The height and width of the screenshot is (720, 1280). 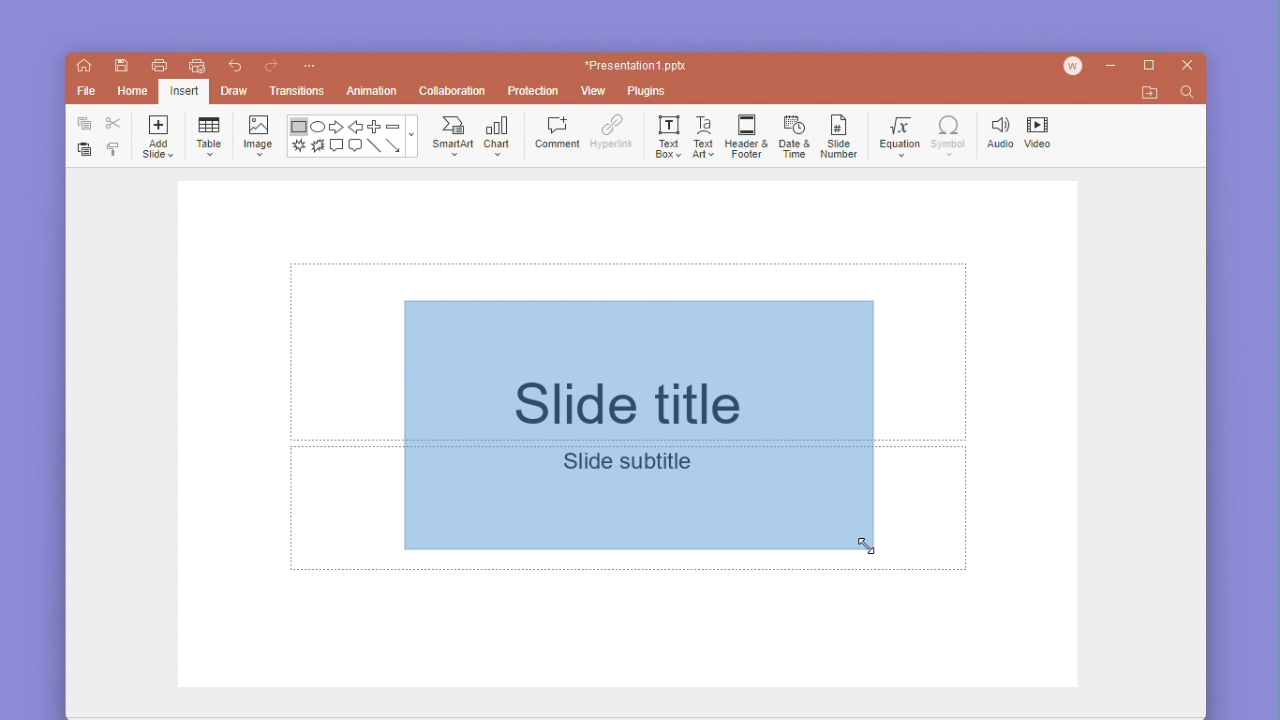 What do you see at coordinates (612, 131) in the screenshot?
I see `hyperlink` at bounding box center [612, 131].